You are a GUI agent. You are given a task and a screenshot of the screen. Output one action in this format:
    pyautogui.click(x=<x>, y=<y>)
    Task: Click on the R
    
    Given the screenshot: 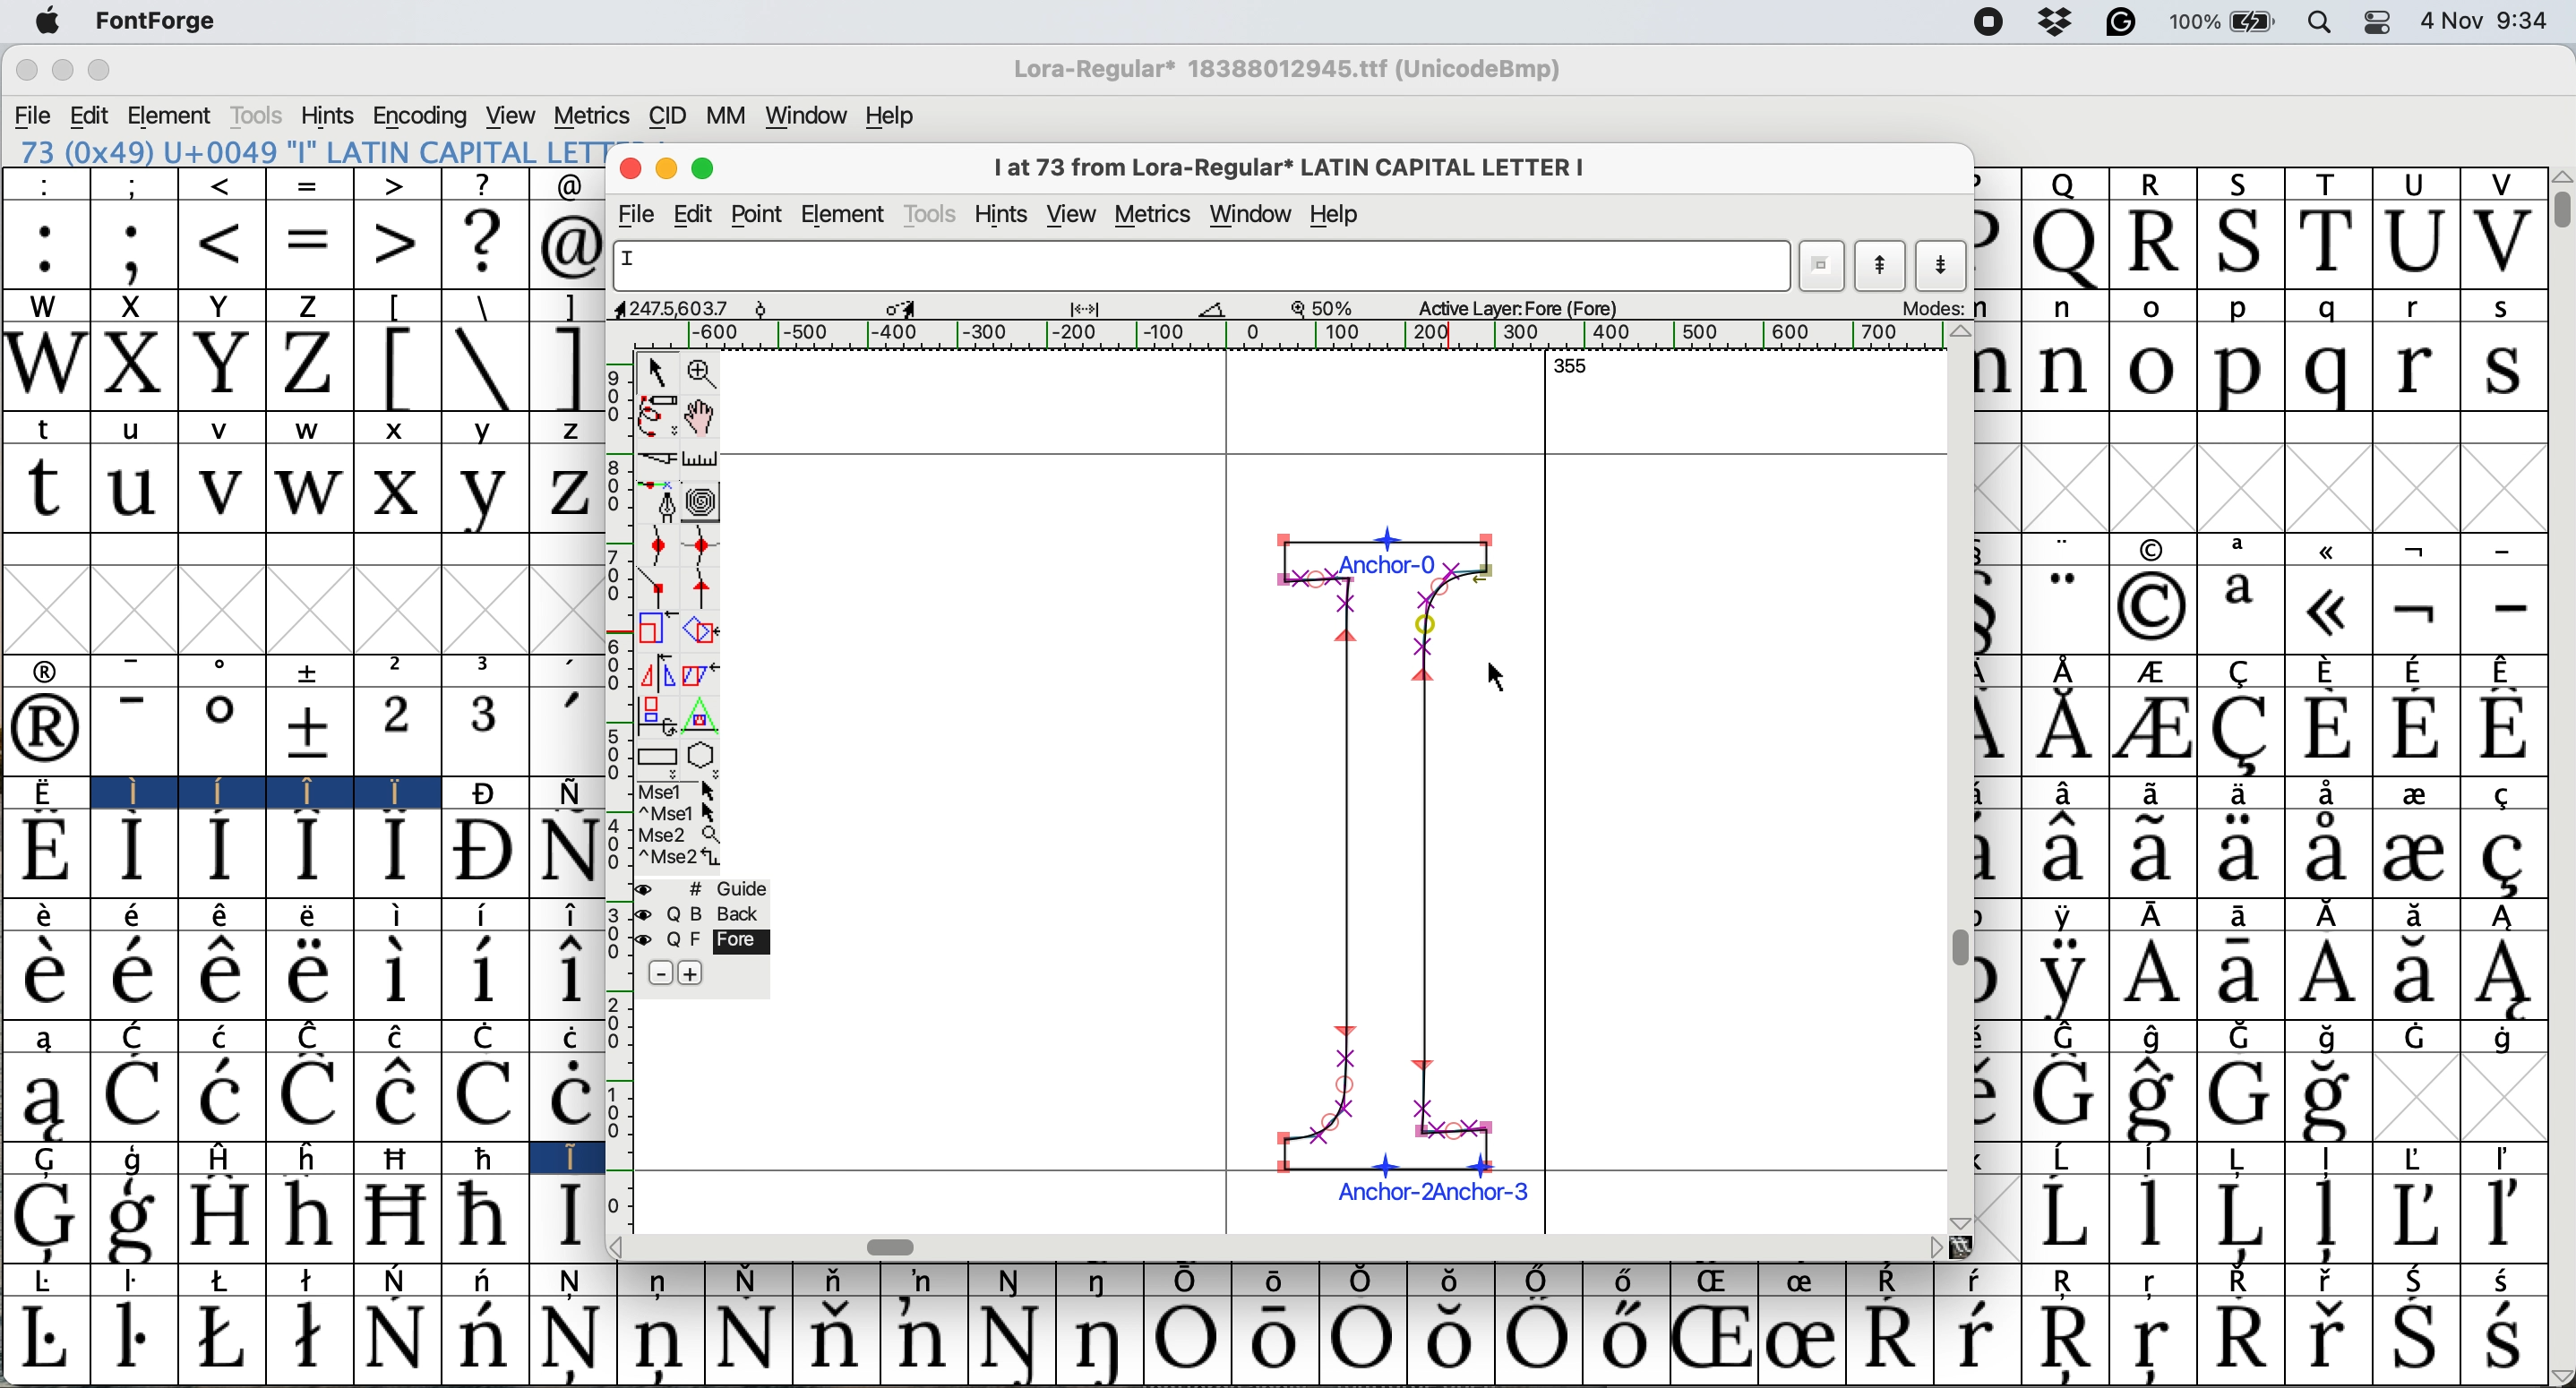 What is the action you would take?
    pyautogui.click(x=2156, y=245)
    